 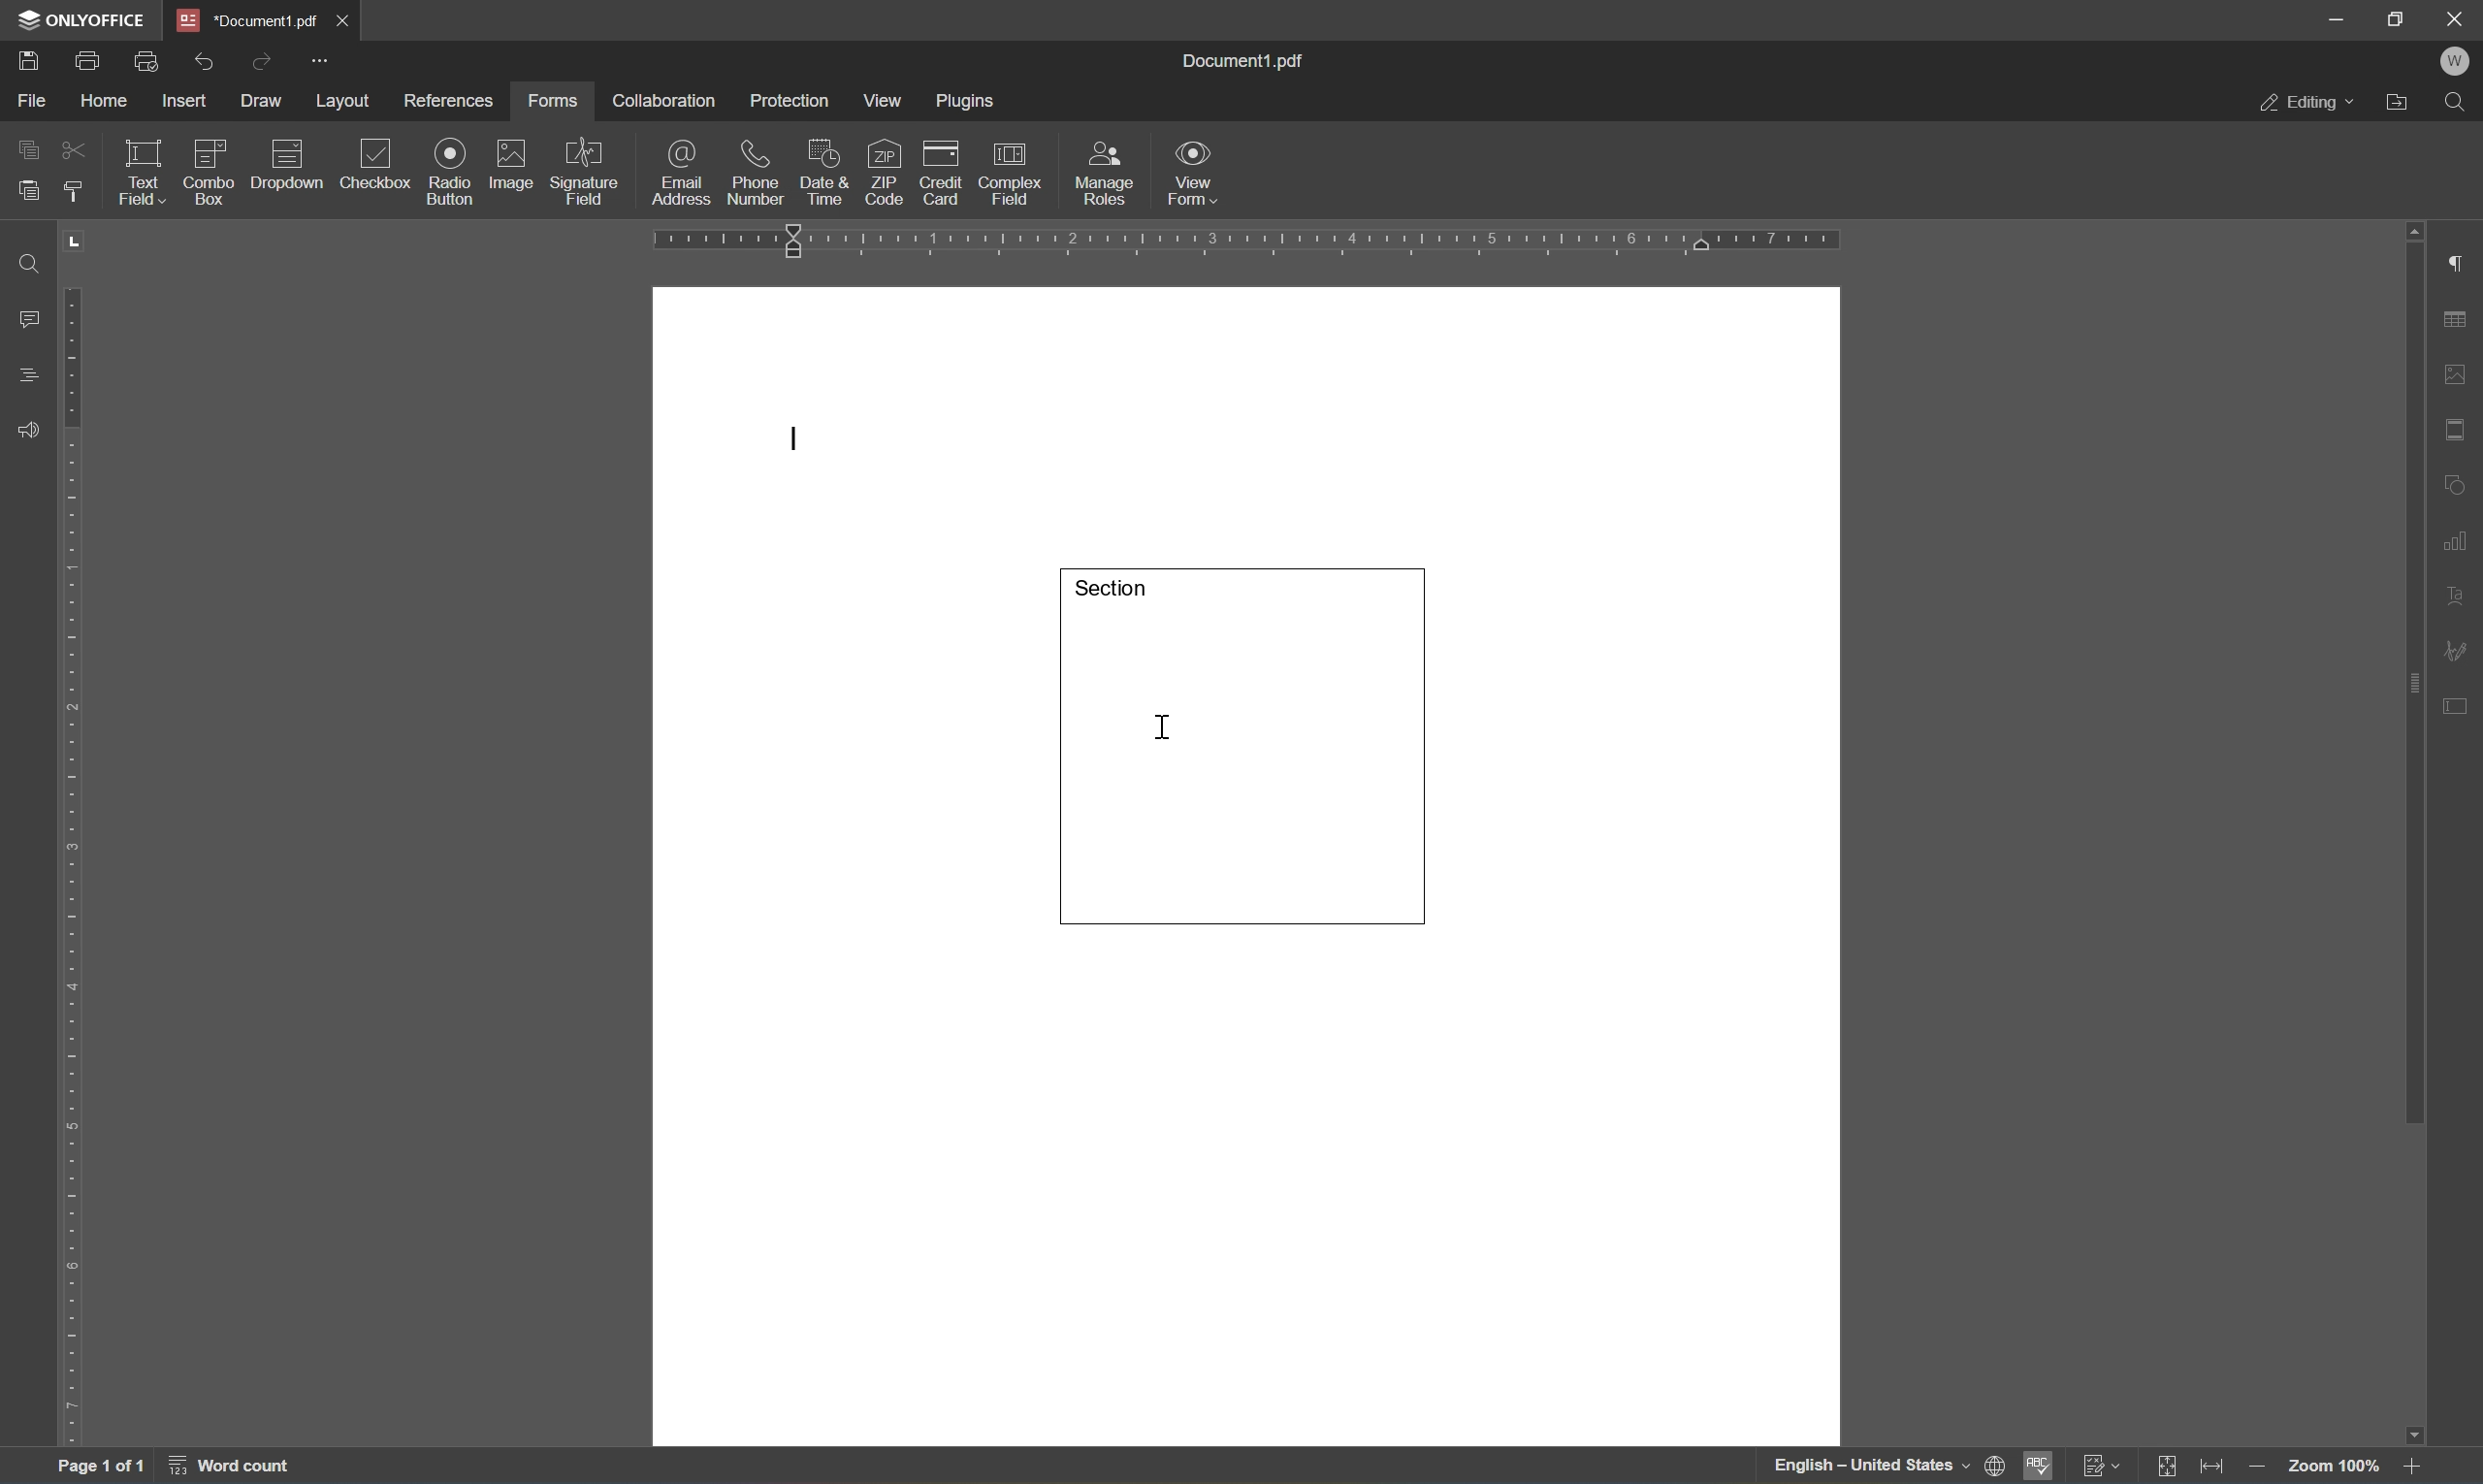 What do you see at coordinates (72, 191) in the screenshot?
I see `copy style` at bounding box center [72, 191].